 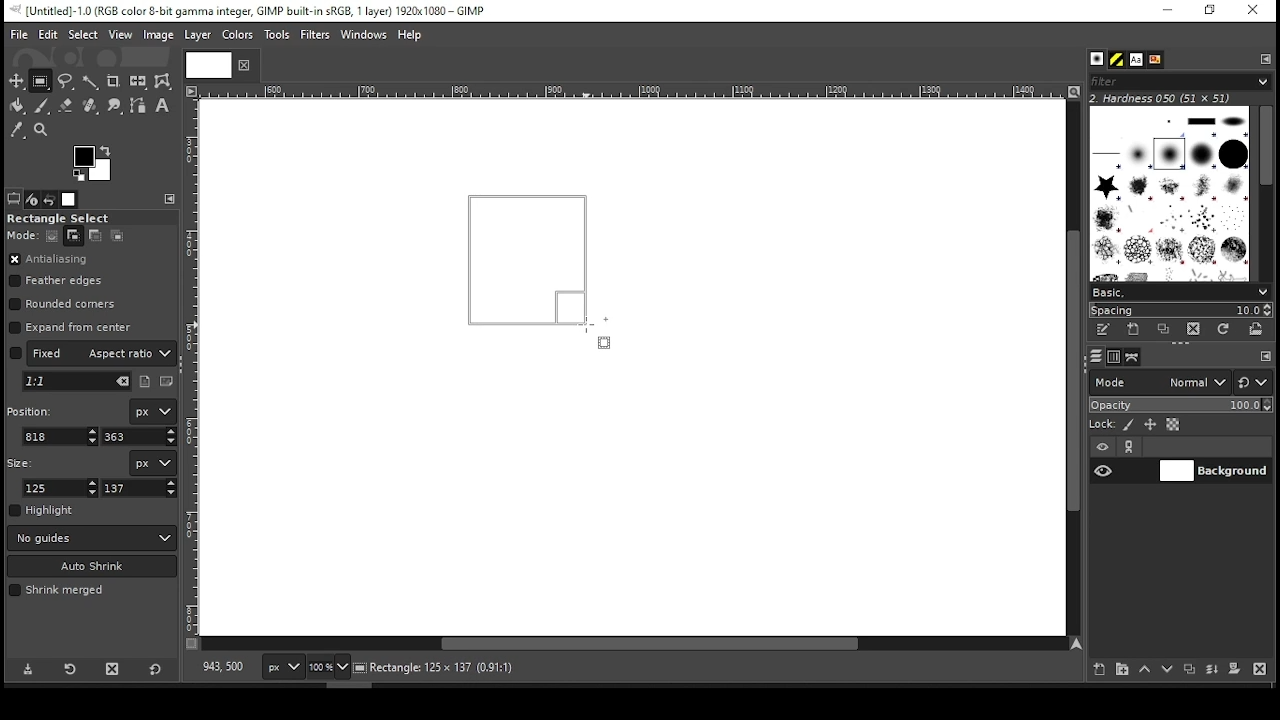 I want to click on select brush preset, so click(x=1182, y=291).